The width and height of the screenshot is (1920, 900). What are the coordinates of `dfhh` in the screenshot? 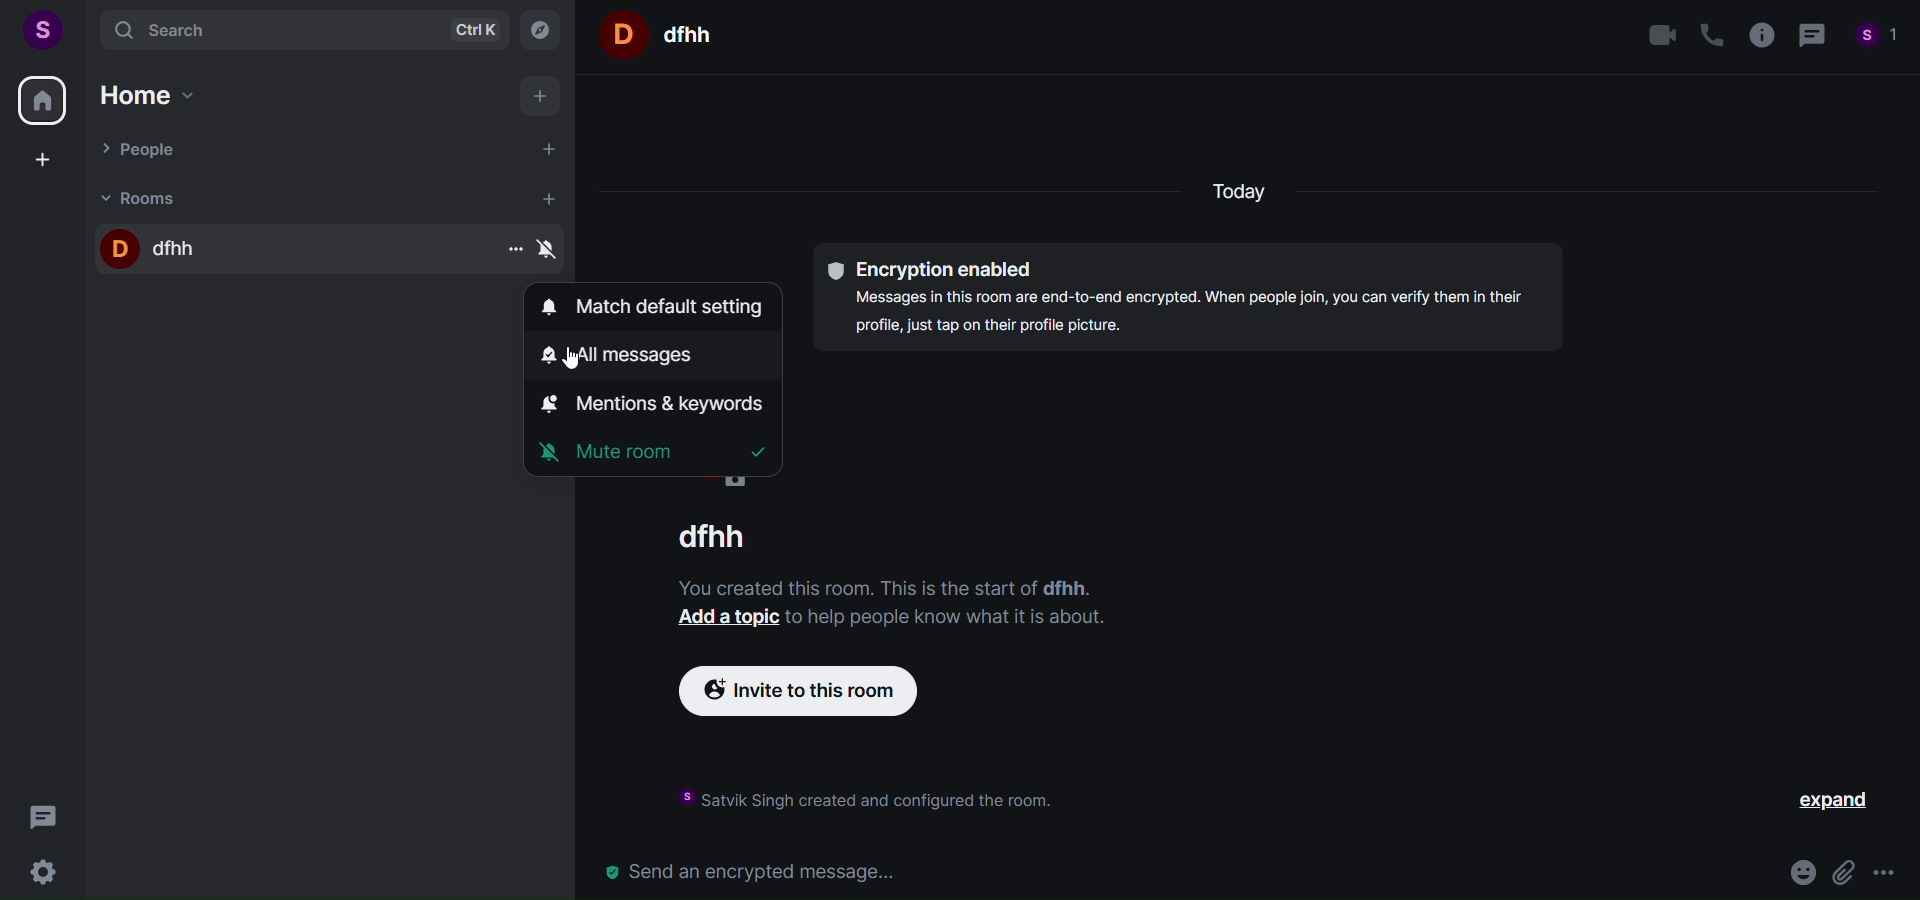 It's located at (725, 536).